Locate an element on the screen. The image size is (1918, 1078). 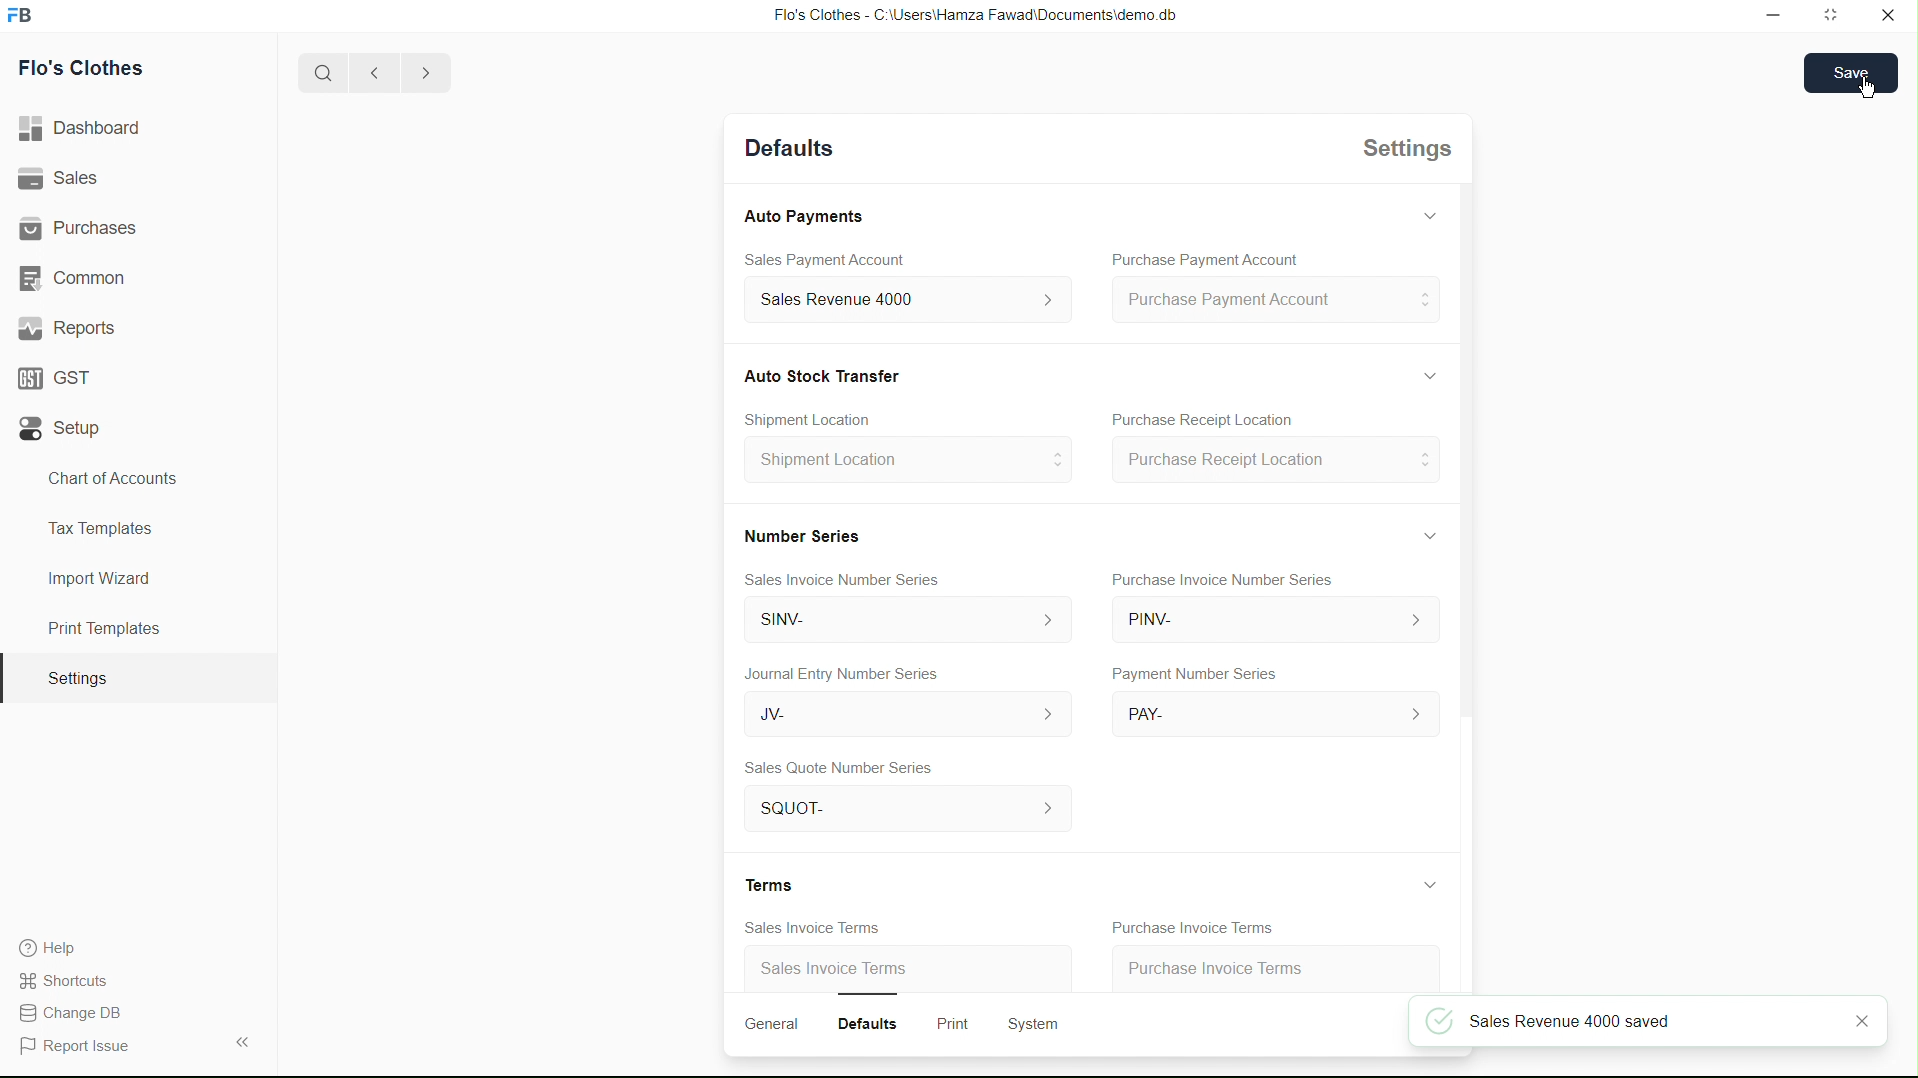
Hide  is located at coordinates (1429, 374).